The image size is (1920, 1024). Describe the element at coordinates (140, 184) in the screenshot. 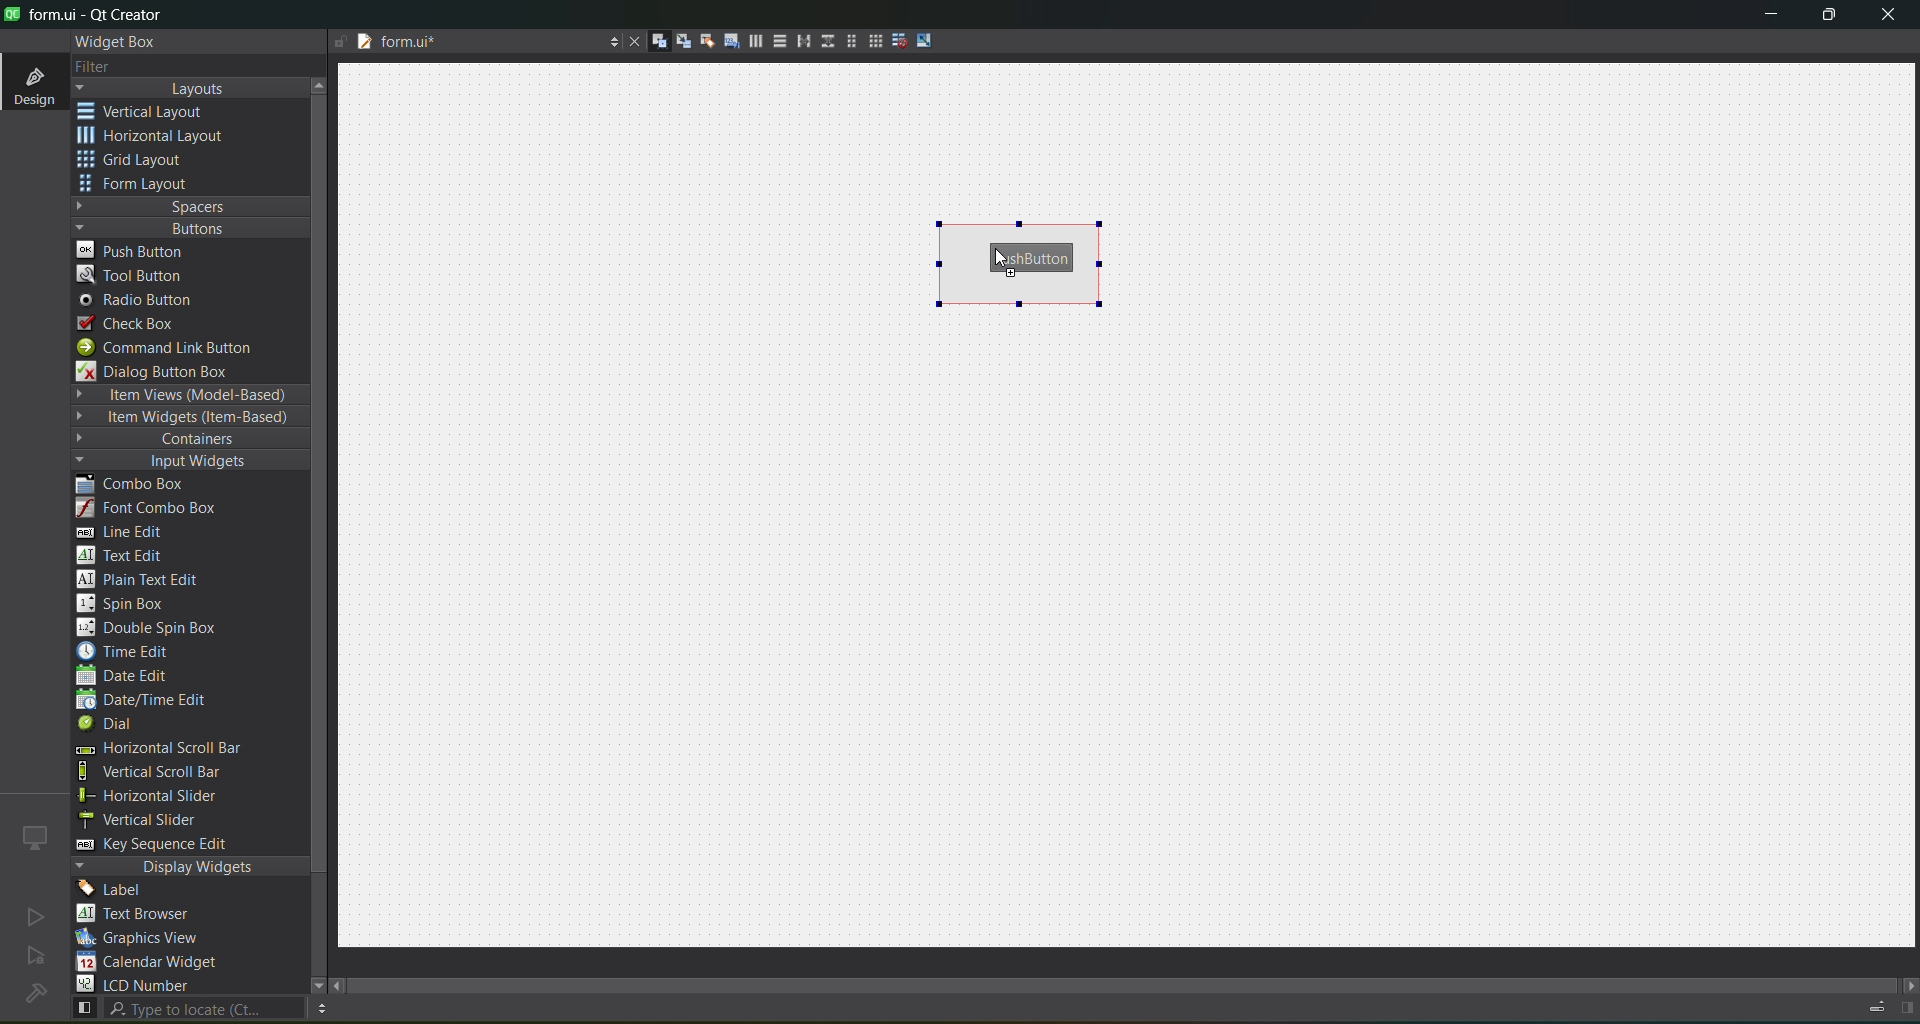

I see `form` at that location.